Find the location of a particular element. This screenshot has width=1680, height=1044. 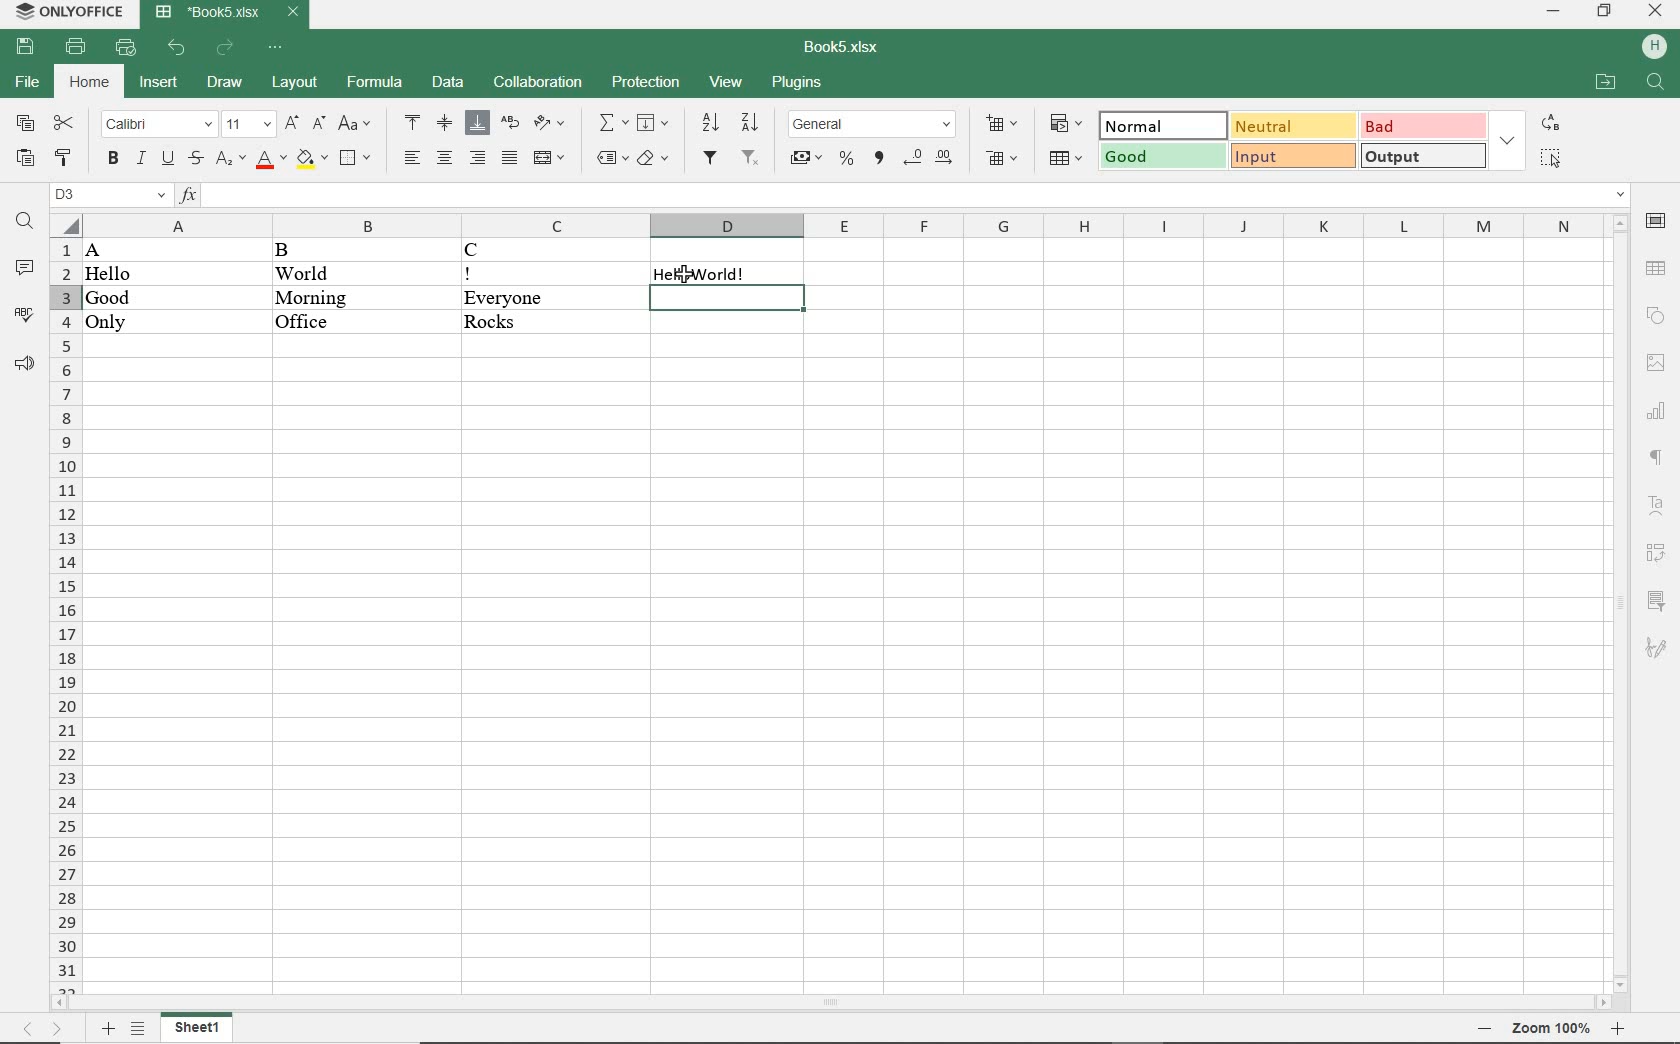

CUT is located at coordinates (65, 124).